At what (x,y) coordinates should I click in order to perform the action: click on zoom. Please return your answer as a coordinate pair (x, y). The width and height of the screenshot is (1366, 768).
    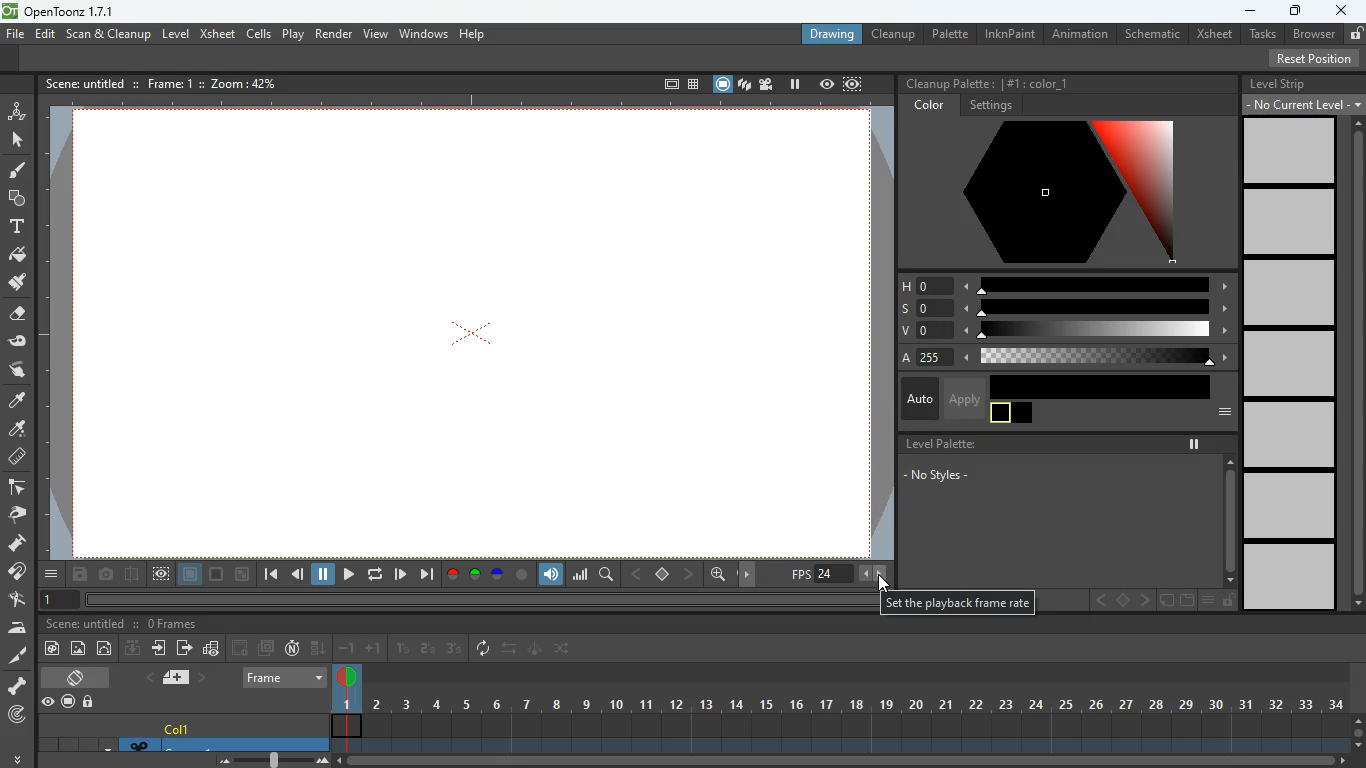
    Looking at the image, I should click on (246, 83).